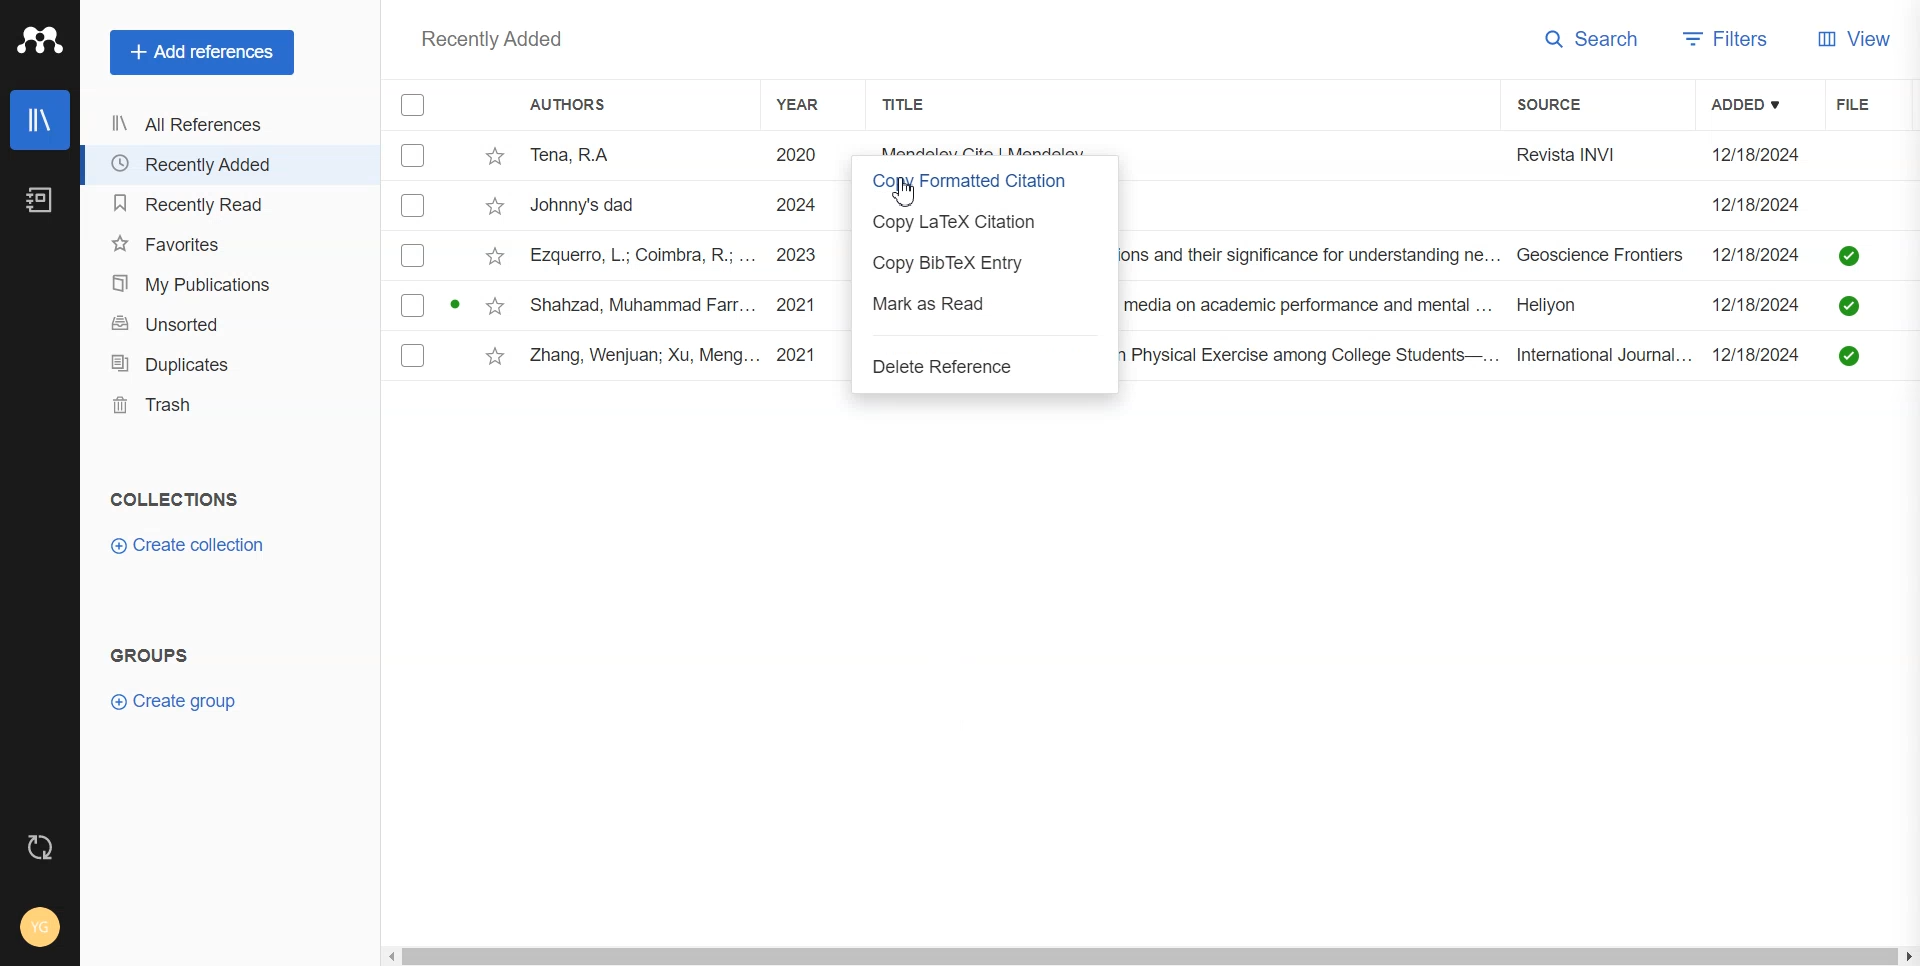  What do you see at coordinates (1763, 253) in the screenshot?
I see `12/18/2024` at bounding box center [1763, 253].